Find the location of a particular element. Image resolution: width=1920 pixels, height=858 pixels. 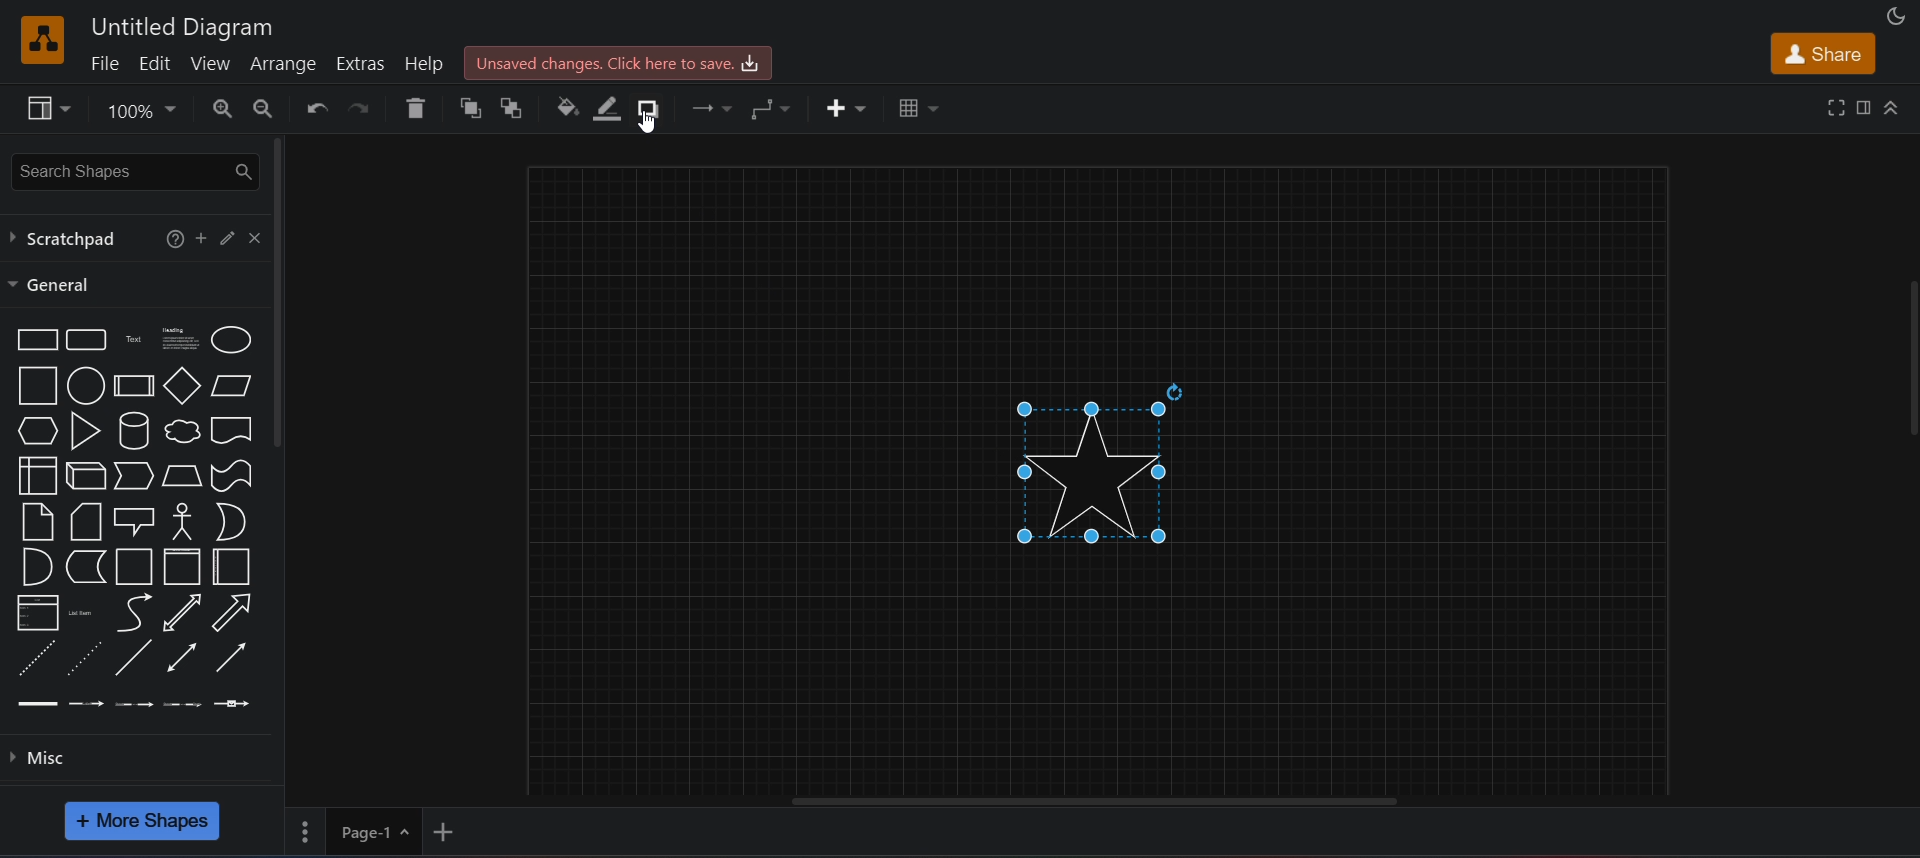

redo is located at coordinates (362, 111).